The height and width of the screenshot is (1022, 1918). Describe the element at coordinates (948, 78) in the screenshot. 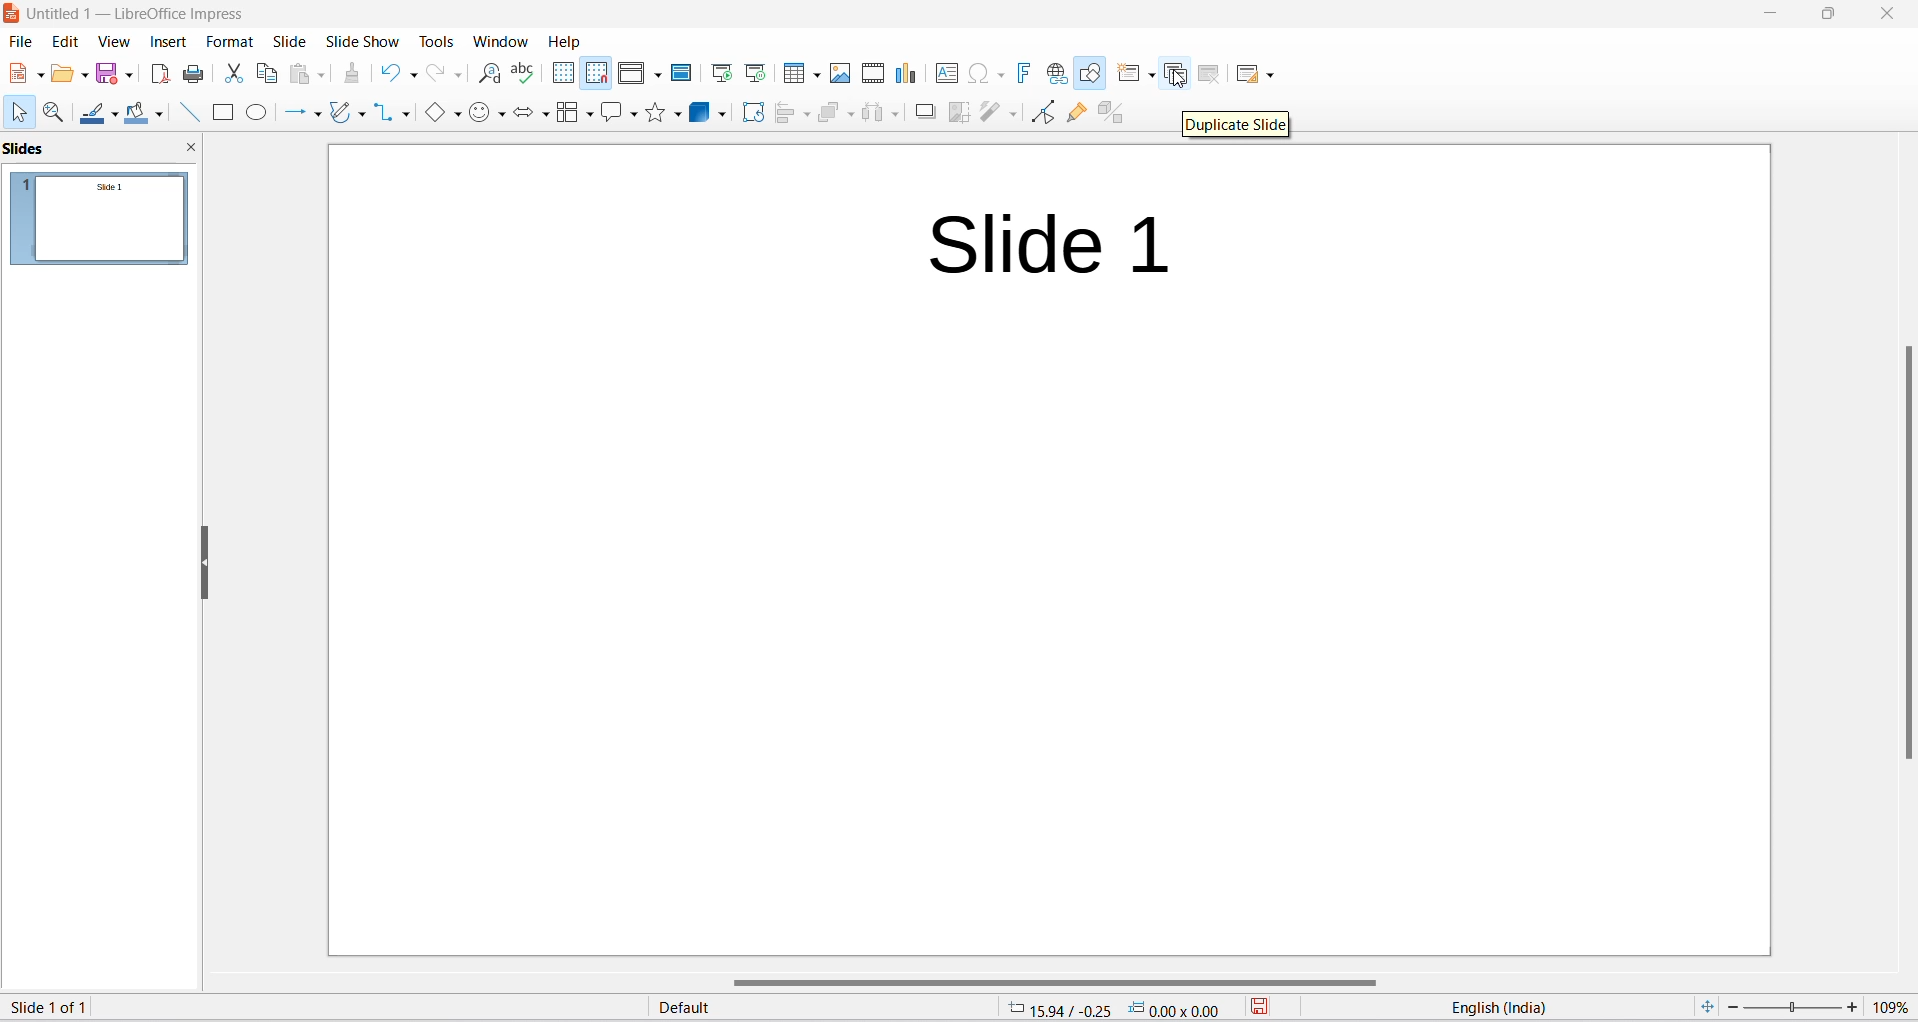

I see `insert text` at that location.